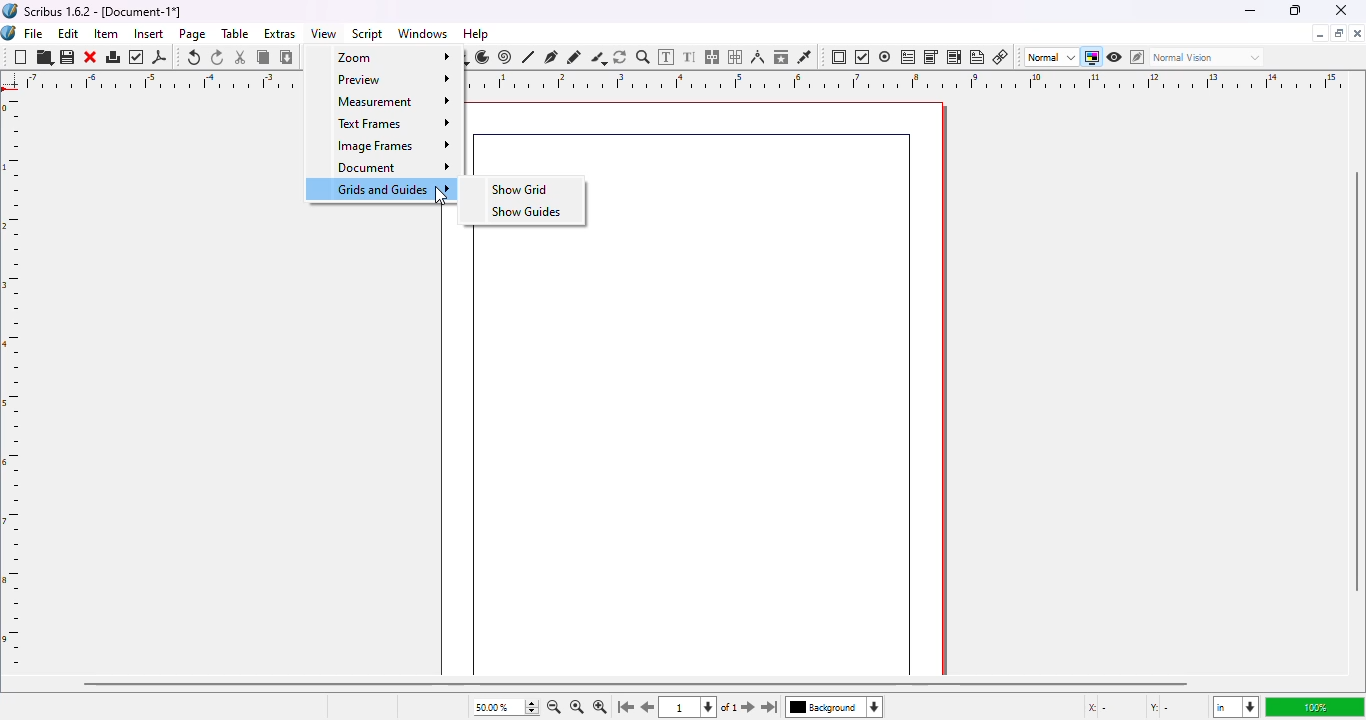 This screenshot has width=1366, height=720. Describe the element at coordinates (748, 705) in the screenshot. I see `go to the next page` at that location.